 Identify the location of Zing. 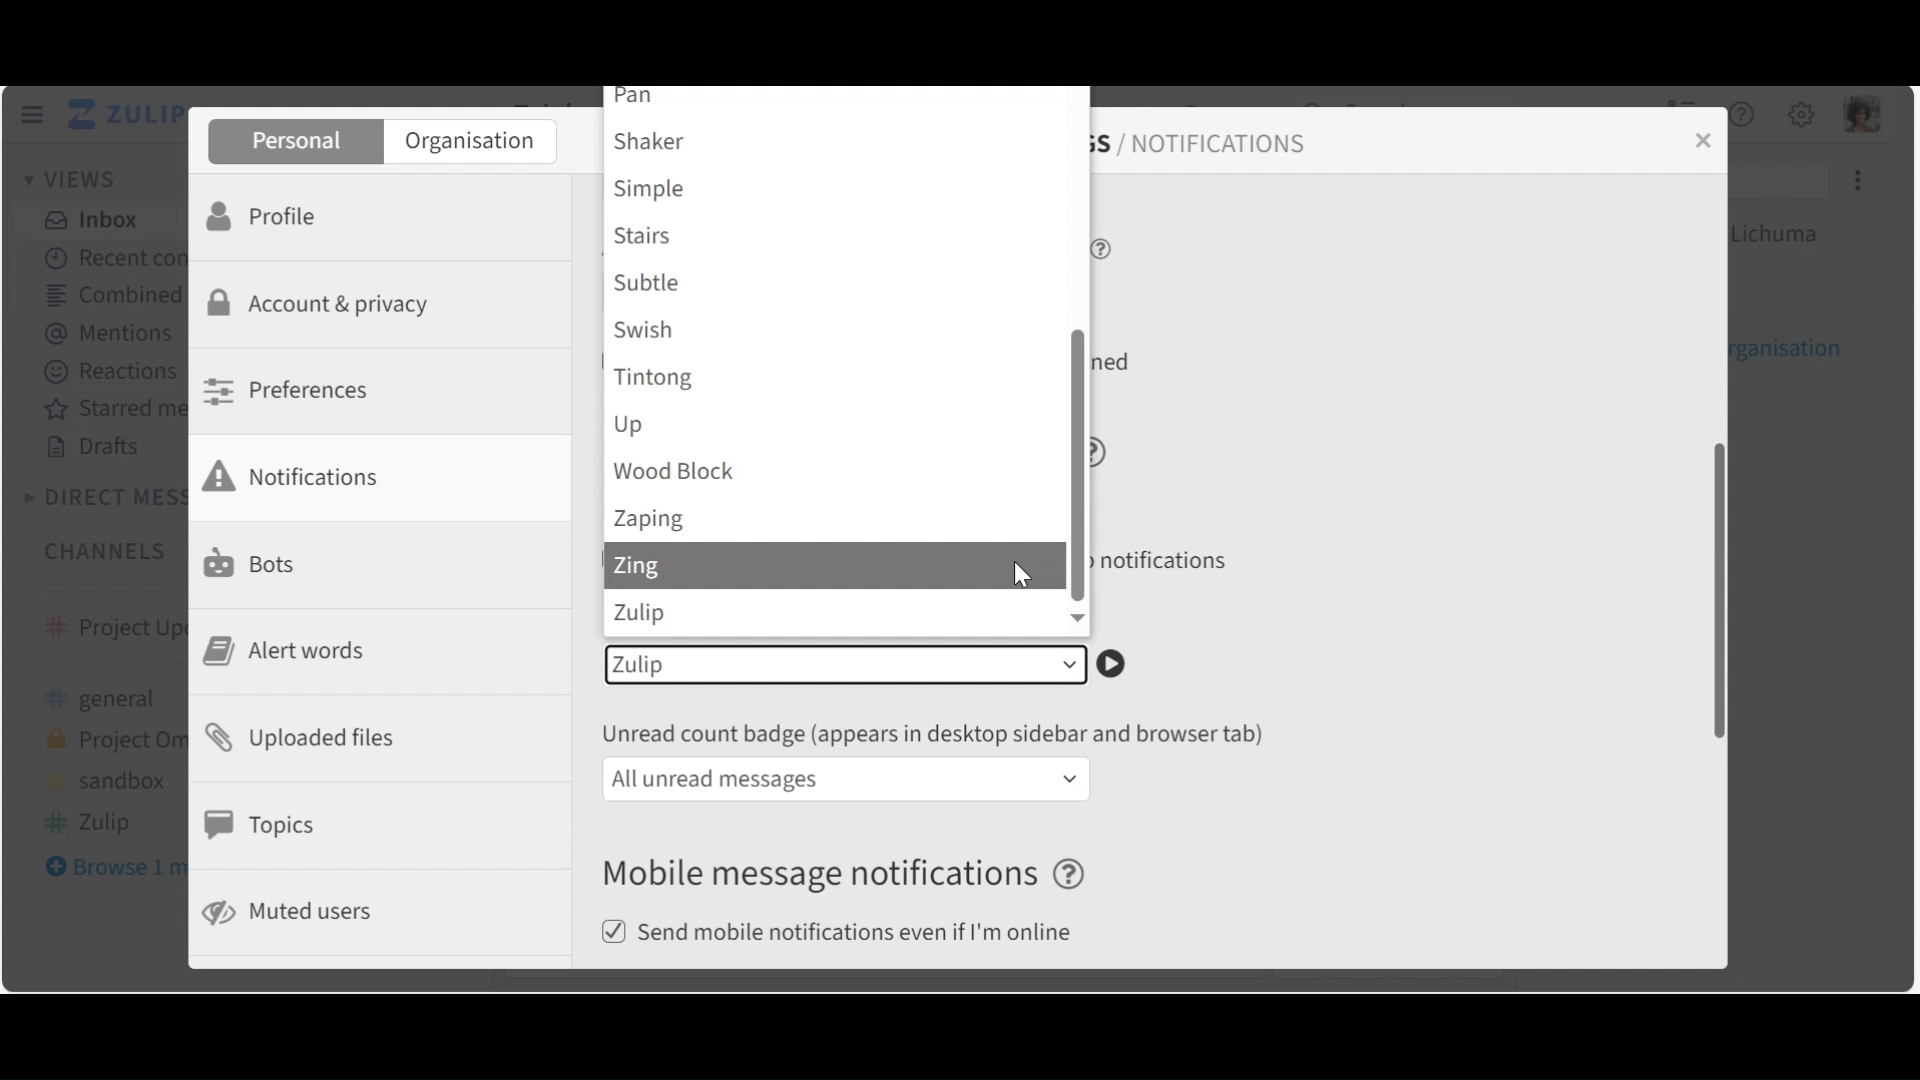
(801, 568).